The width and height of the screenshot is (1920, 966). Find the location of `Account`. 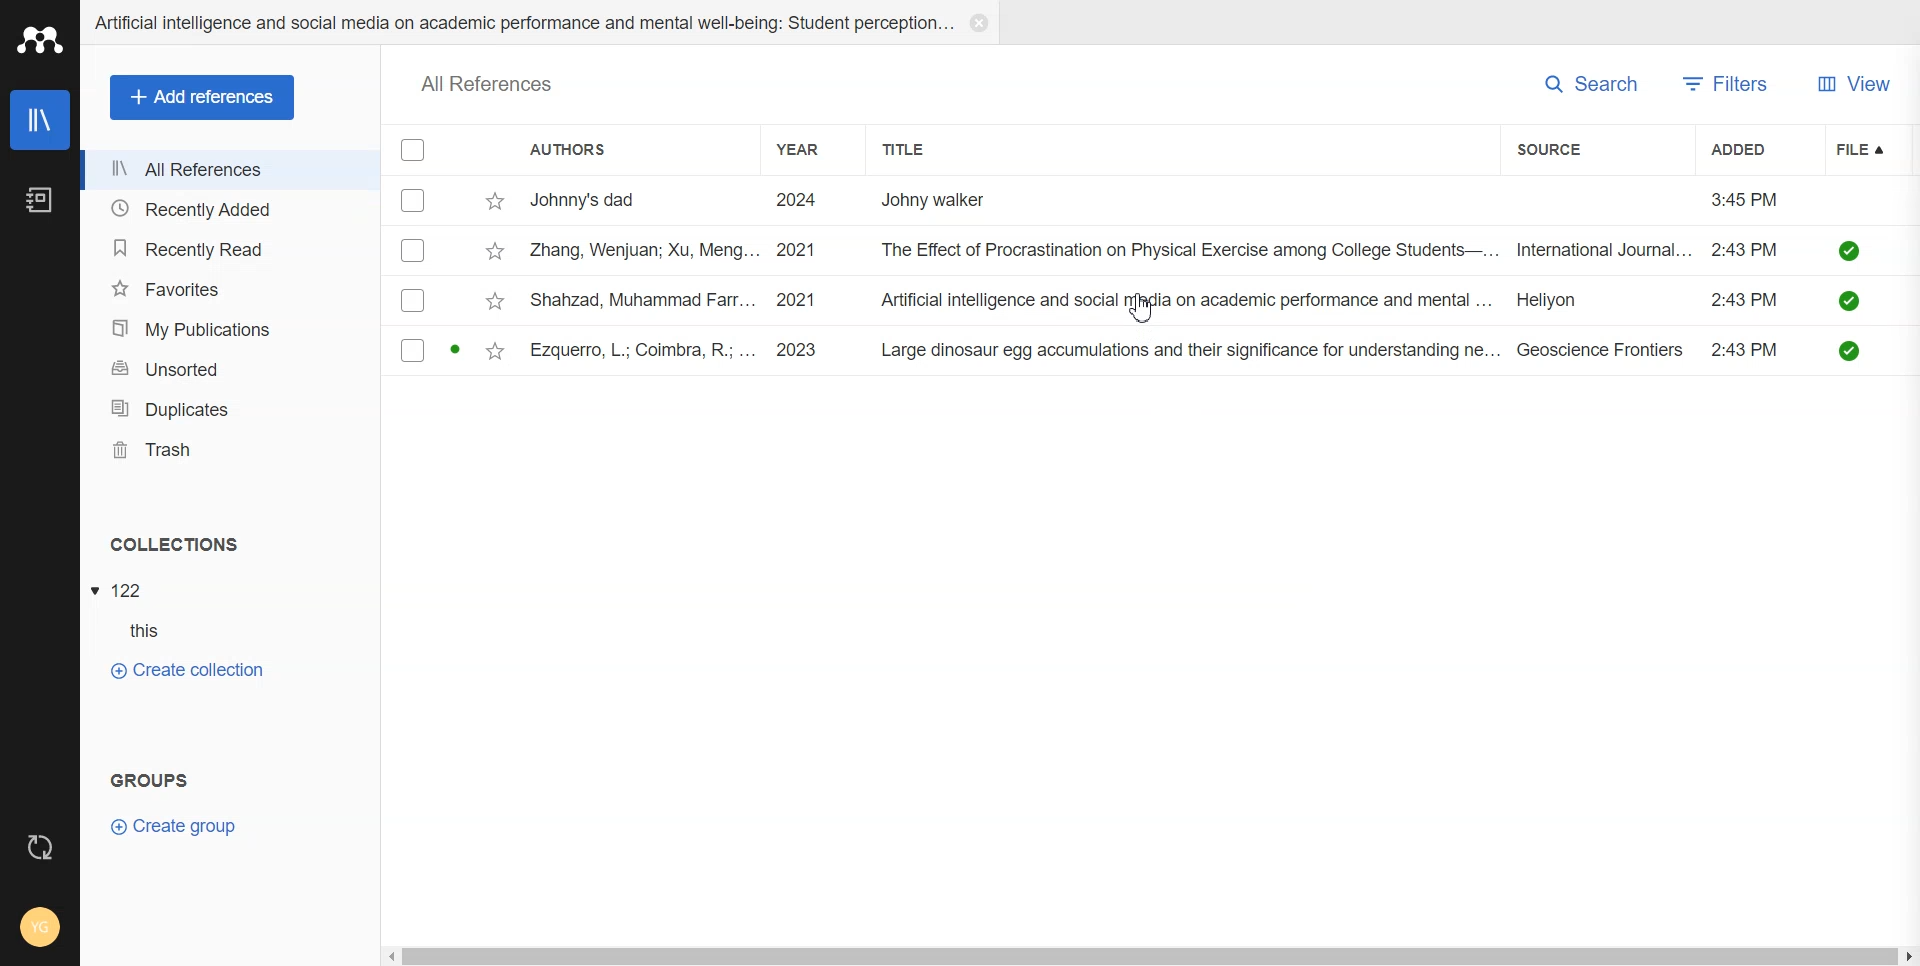

Account is located at coordinates (40, 929).